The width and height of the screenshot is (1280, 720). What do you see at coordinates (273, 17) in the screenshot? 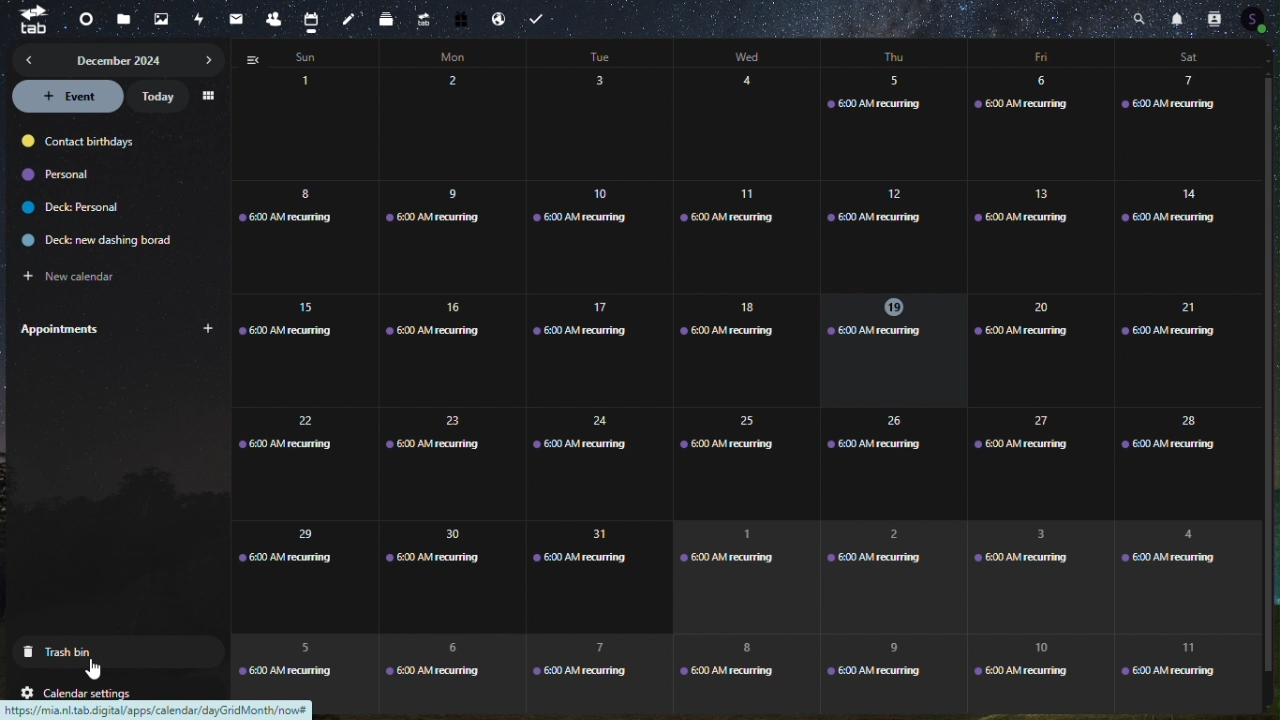
I see `contacts` at bounding box center [273, 17].